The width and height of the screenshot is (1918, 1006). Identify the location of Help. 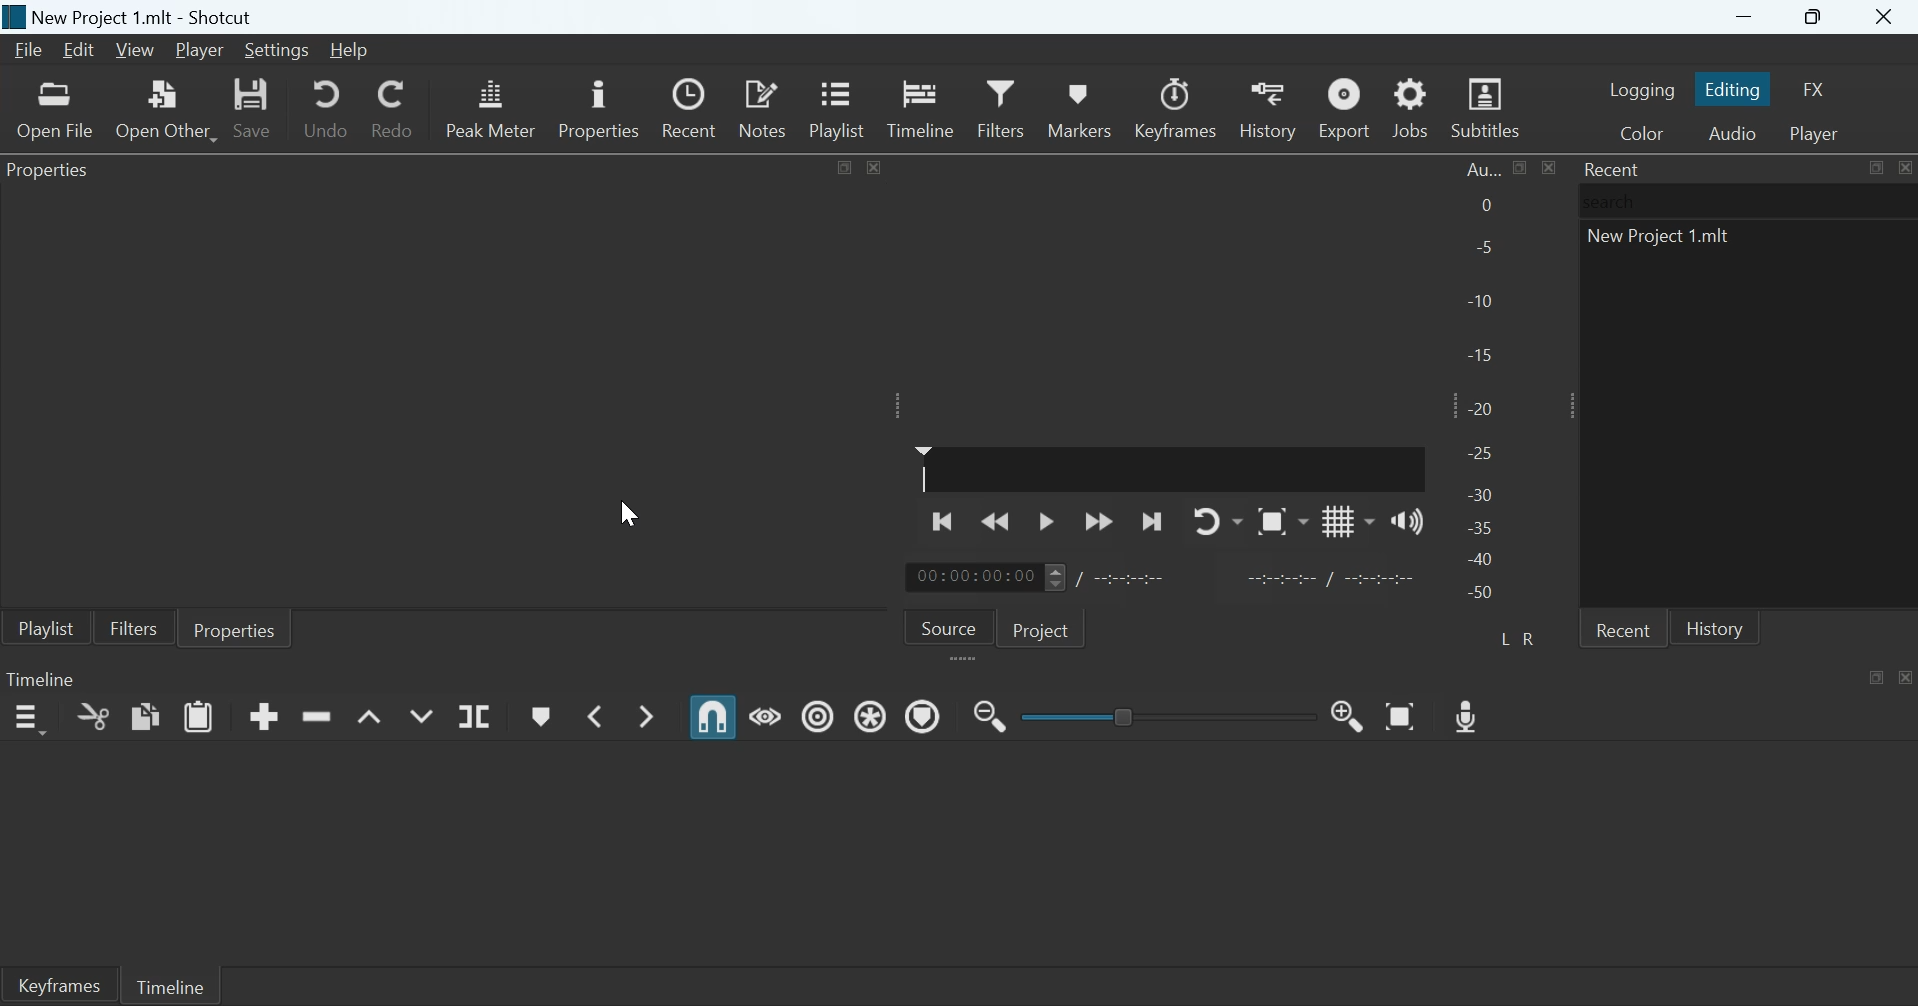
(348, 50).